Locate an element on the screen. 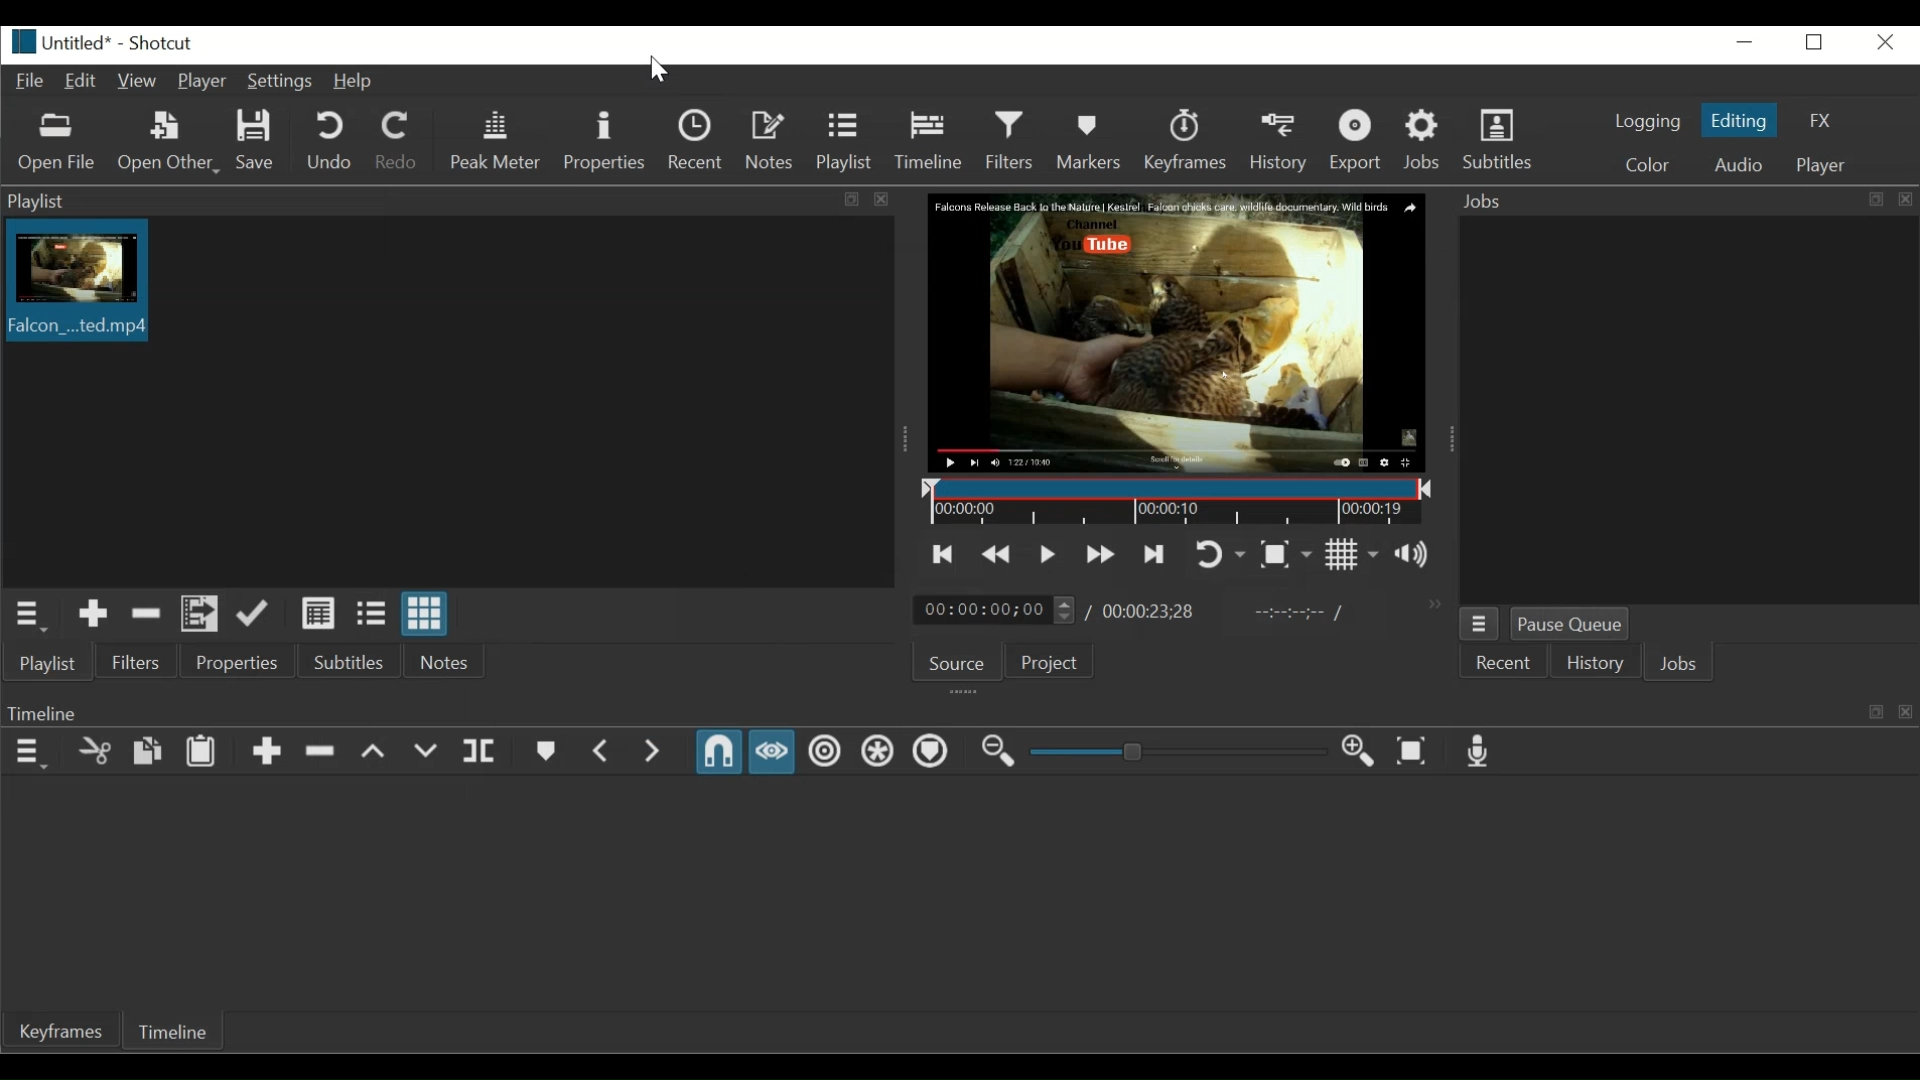 Image resolution: width=1920 pixels, height=1080 pixels. Filters is located at coordinates (1010, 140).